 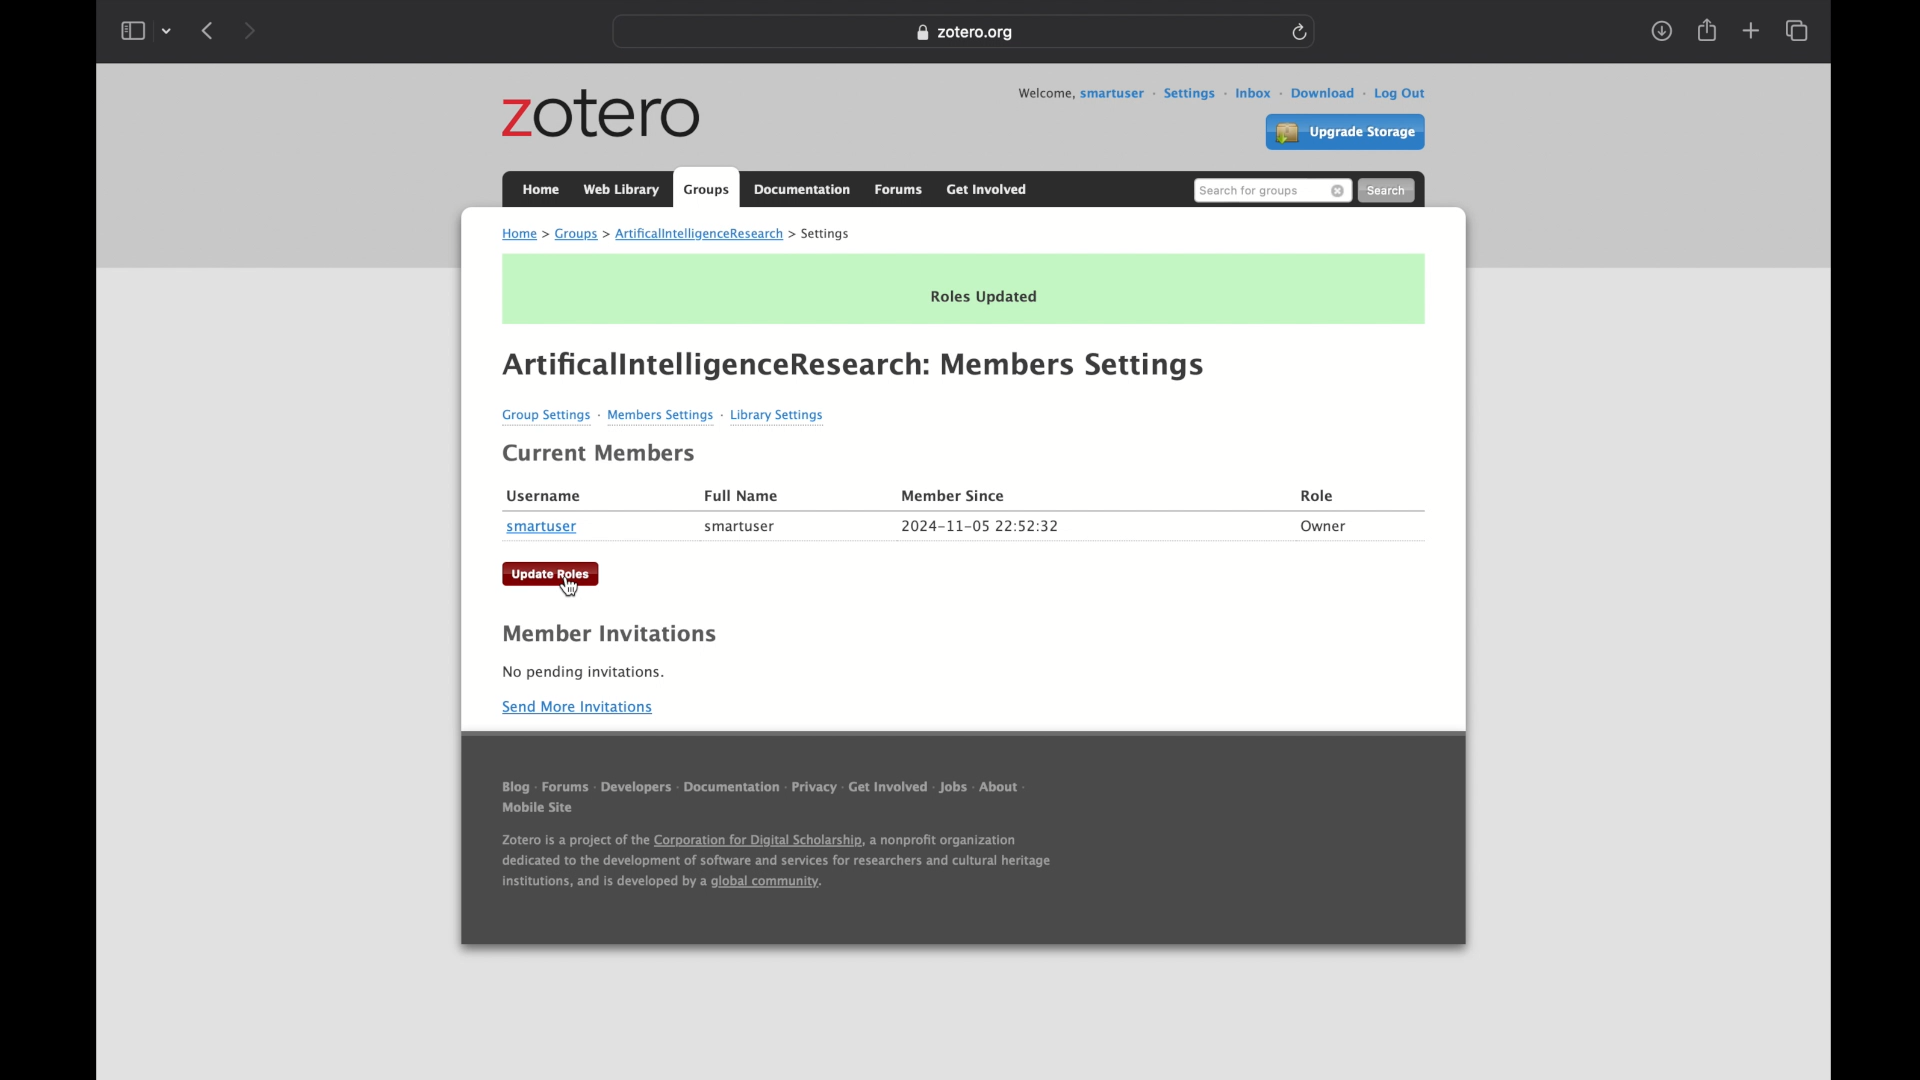 What do you see at coordinates (661, 415) in the screenshot?
I see `Members Settings` at bounding box center [661, 415].